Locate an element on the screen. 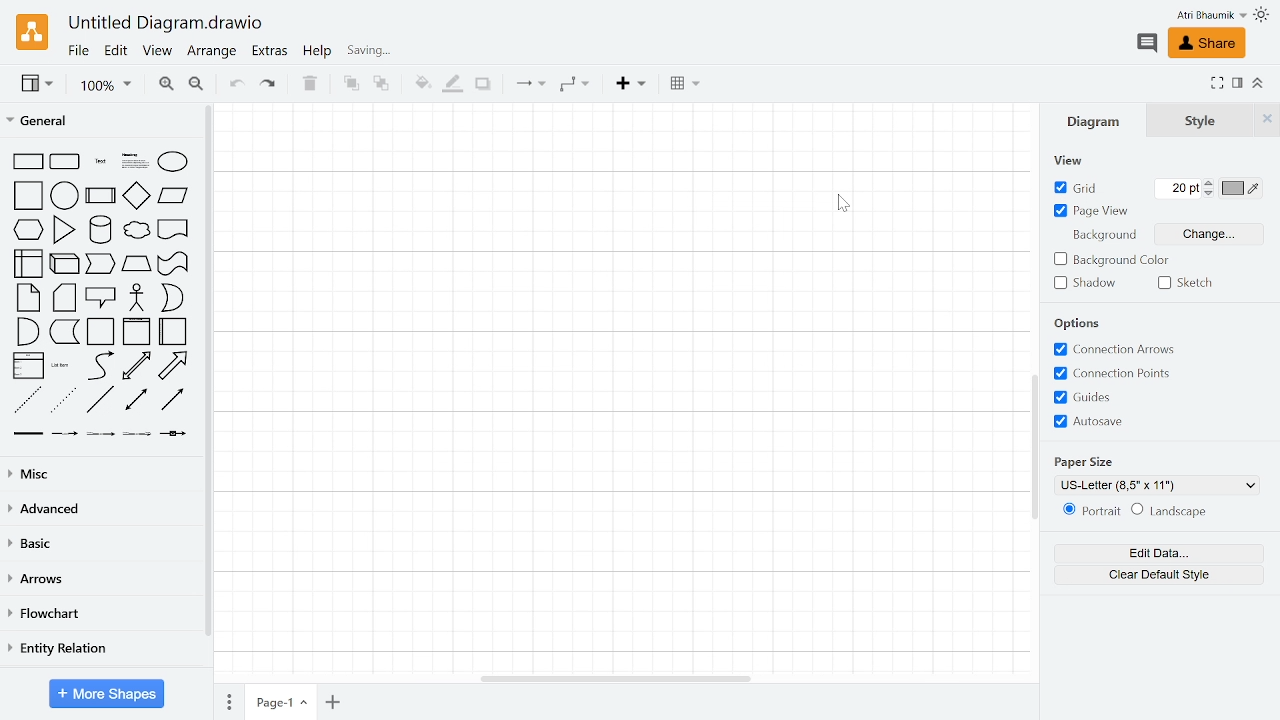 The width and height of the screenshot is (1280, 720). Add page is located at coordinates (332, 703).